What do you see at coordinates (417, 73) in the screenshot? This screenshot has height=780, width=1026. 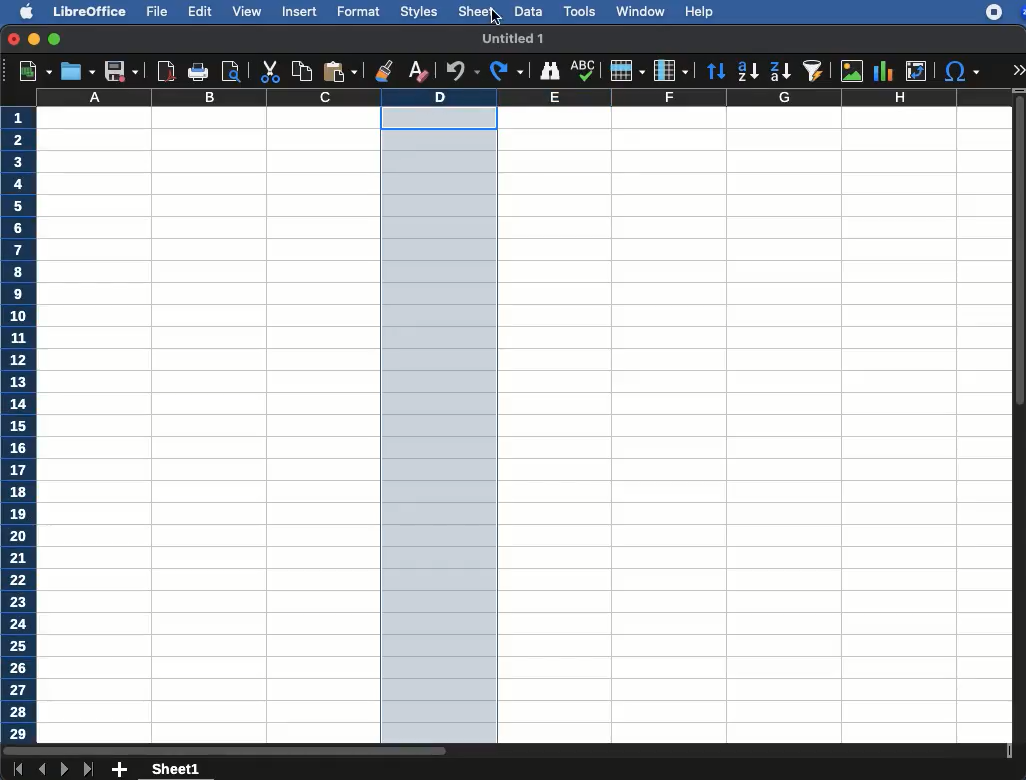 I see `clear formatting` at bounding box center [417, 73].